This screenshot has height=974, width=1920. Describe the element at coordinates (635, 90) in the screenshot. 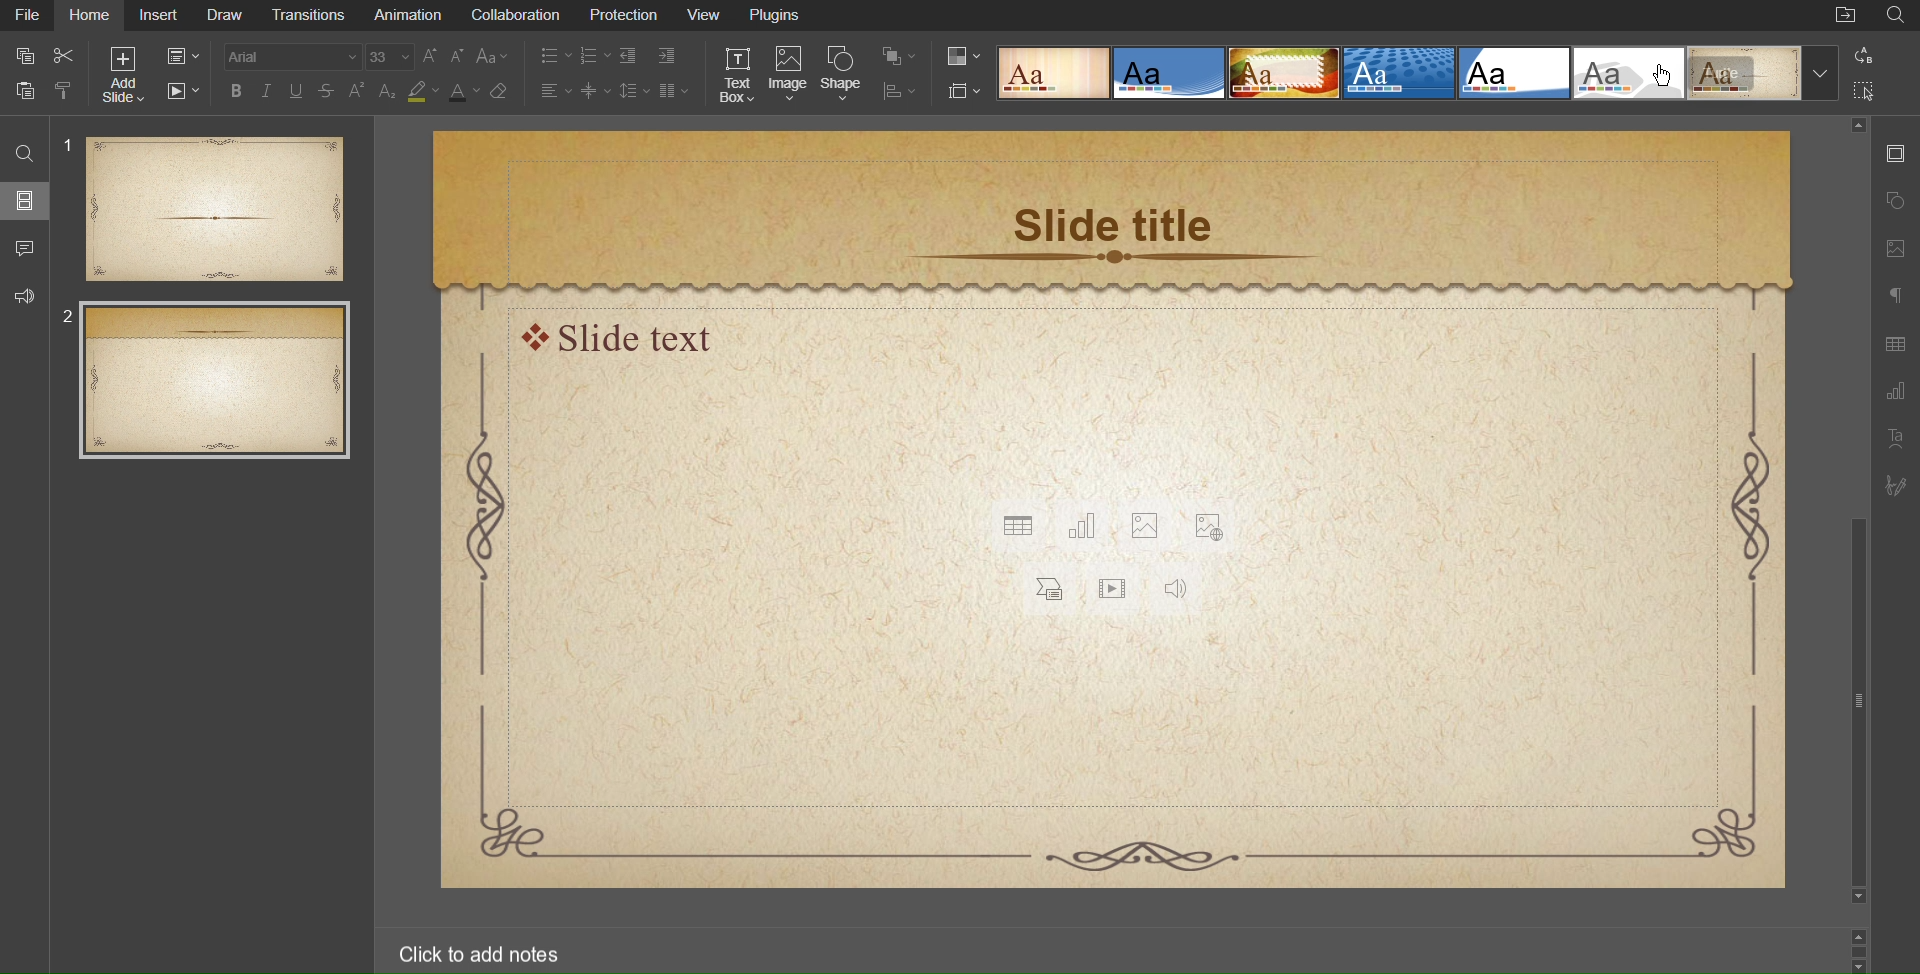

I see `Line Spacing` at that location.